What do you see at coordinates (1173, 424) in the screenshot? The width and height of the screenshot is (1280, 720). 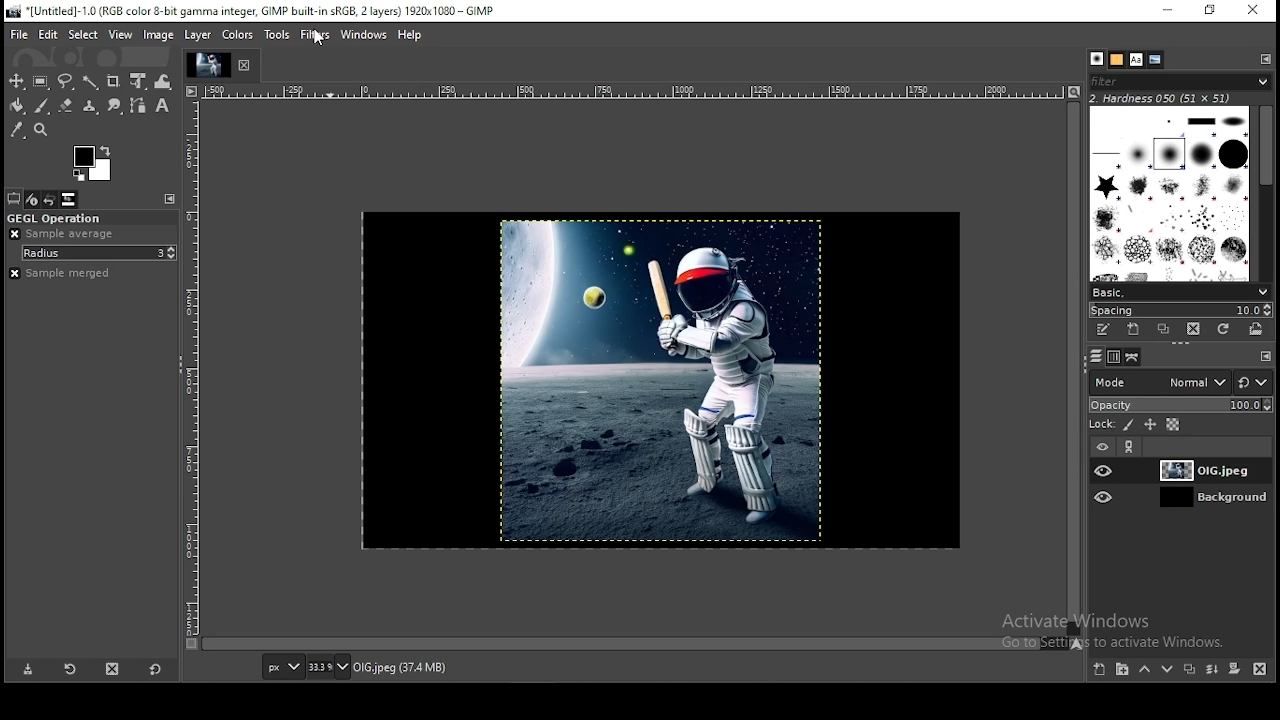 I see `lock alpha channel` at bounding box center [1173, 424].